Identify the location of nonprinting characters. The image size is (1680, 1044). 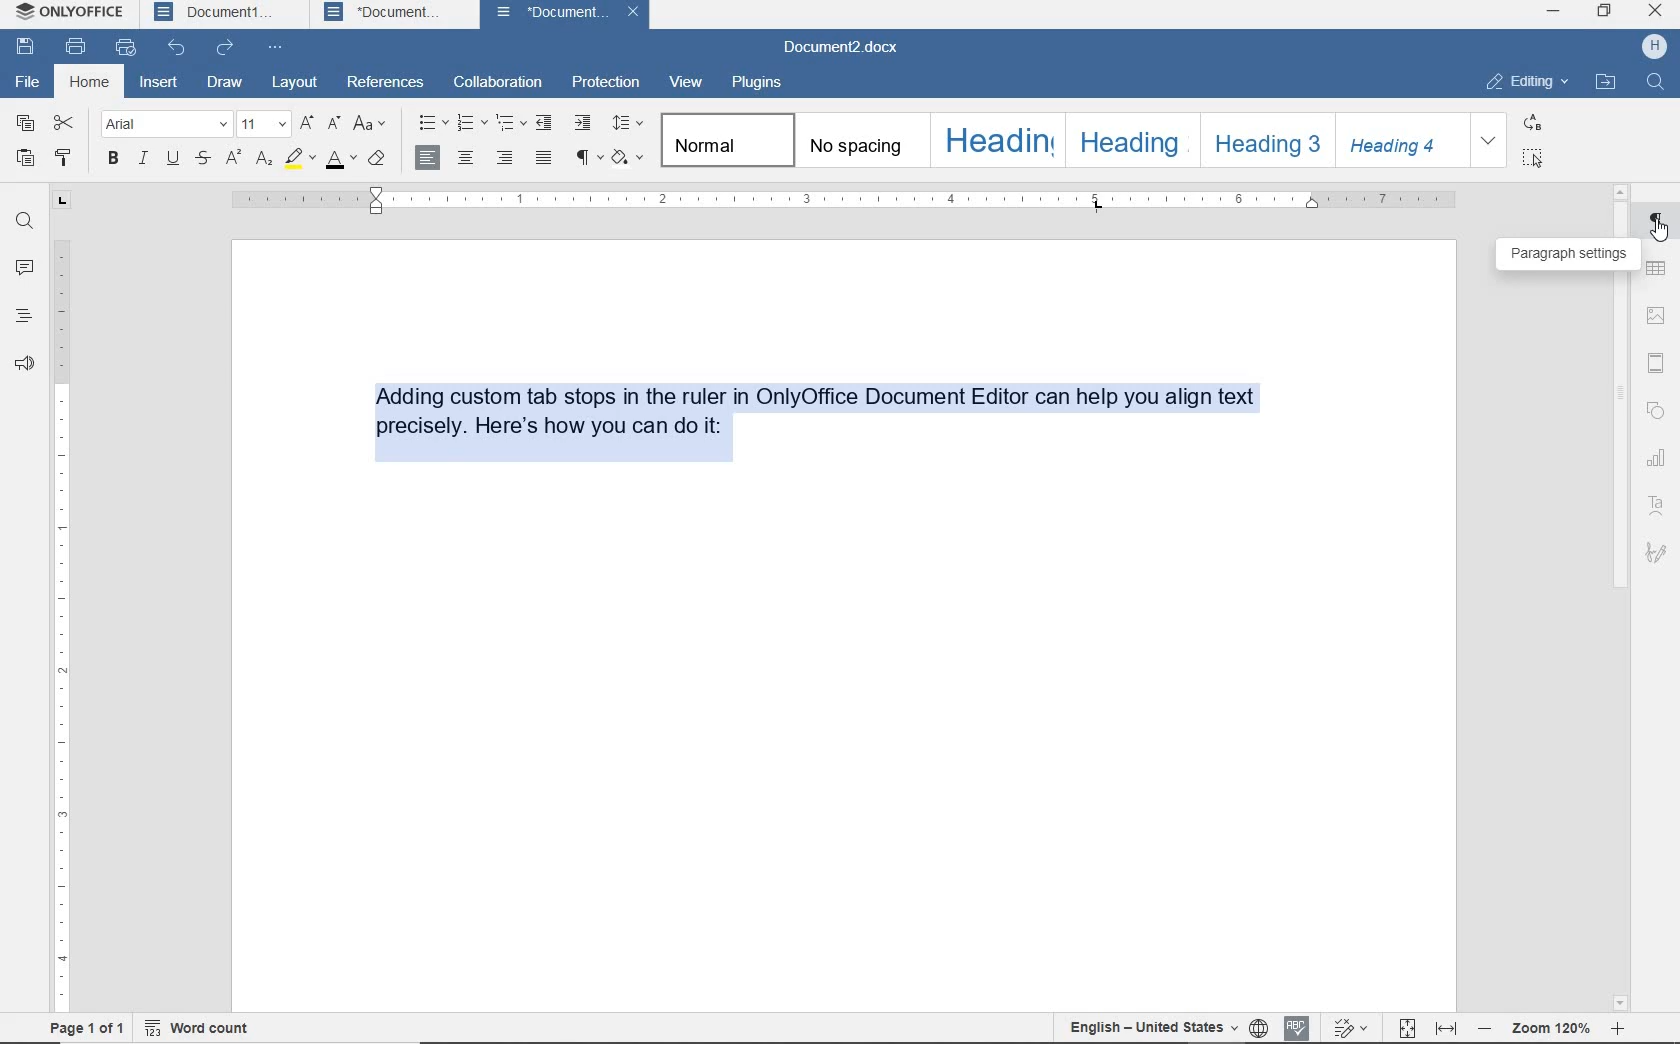
(587, 160).